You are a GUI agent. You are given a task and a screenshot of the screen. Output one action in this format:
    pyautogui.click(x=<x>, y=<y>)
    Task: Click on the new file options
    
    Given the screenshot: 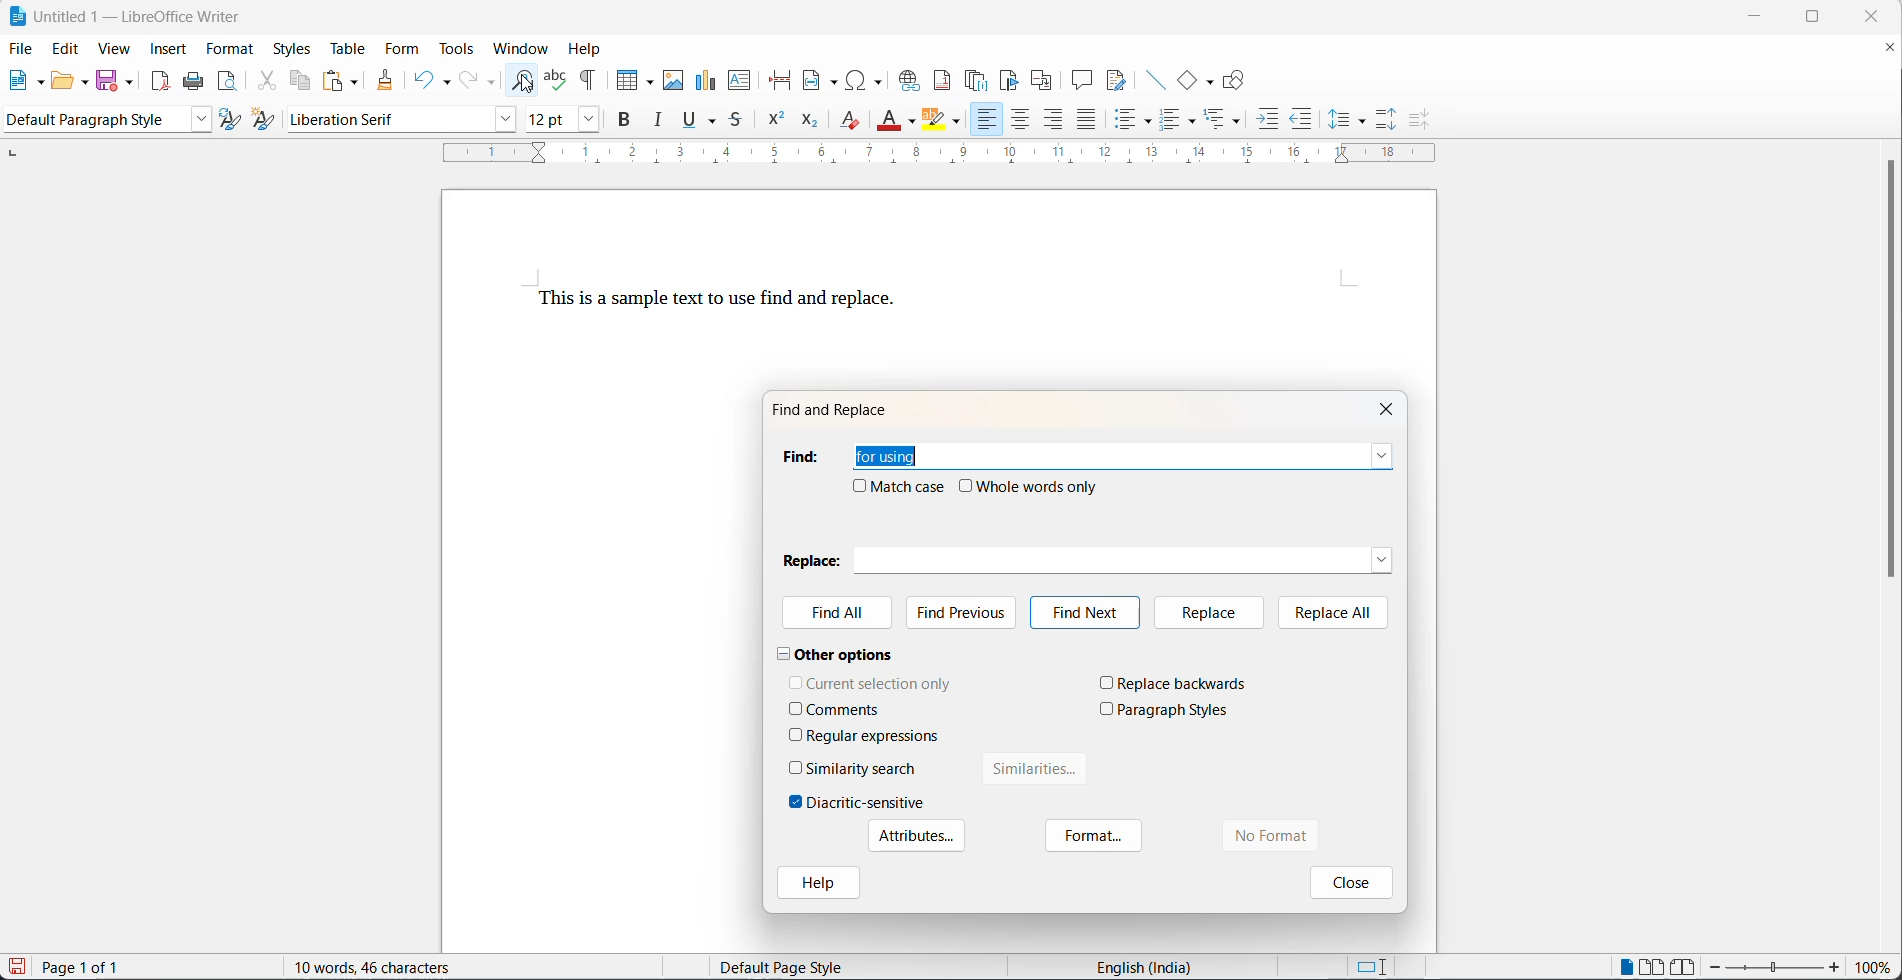 What is the action you would take?
    pyautogui.click(x=42, y=83)
    